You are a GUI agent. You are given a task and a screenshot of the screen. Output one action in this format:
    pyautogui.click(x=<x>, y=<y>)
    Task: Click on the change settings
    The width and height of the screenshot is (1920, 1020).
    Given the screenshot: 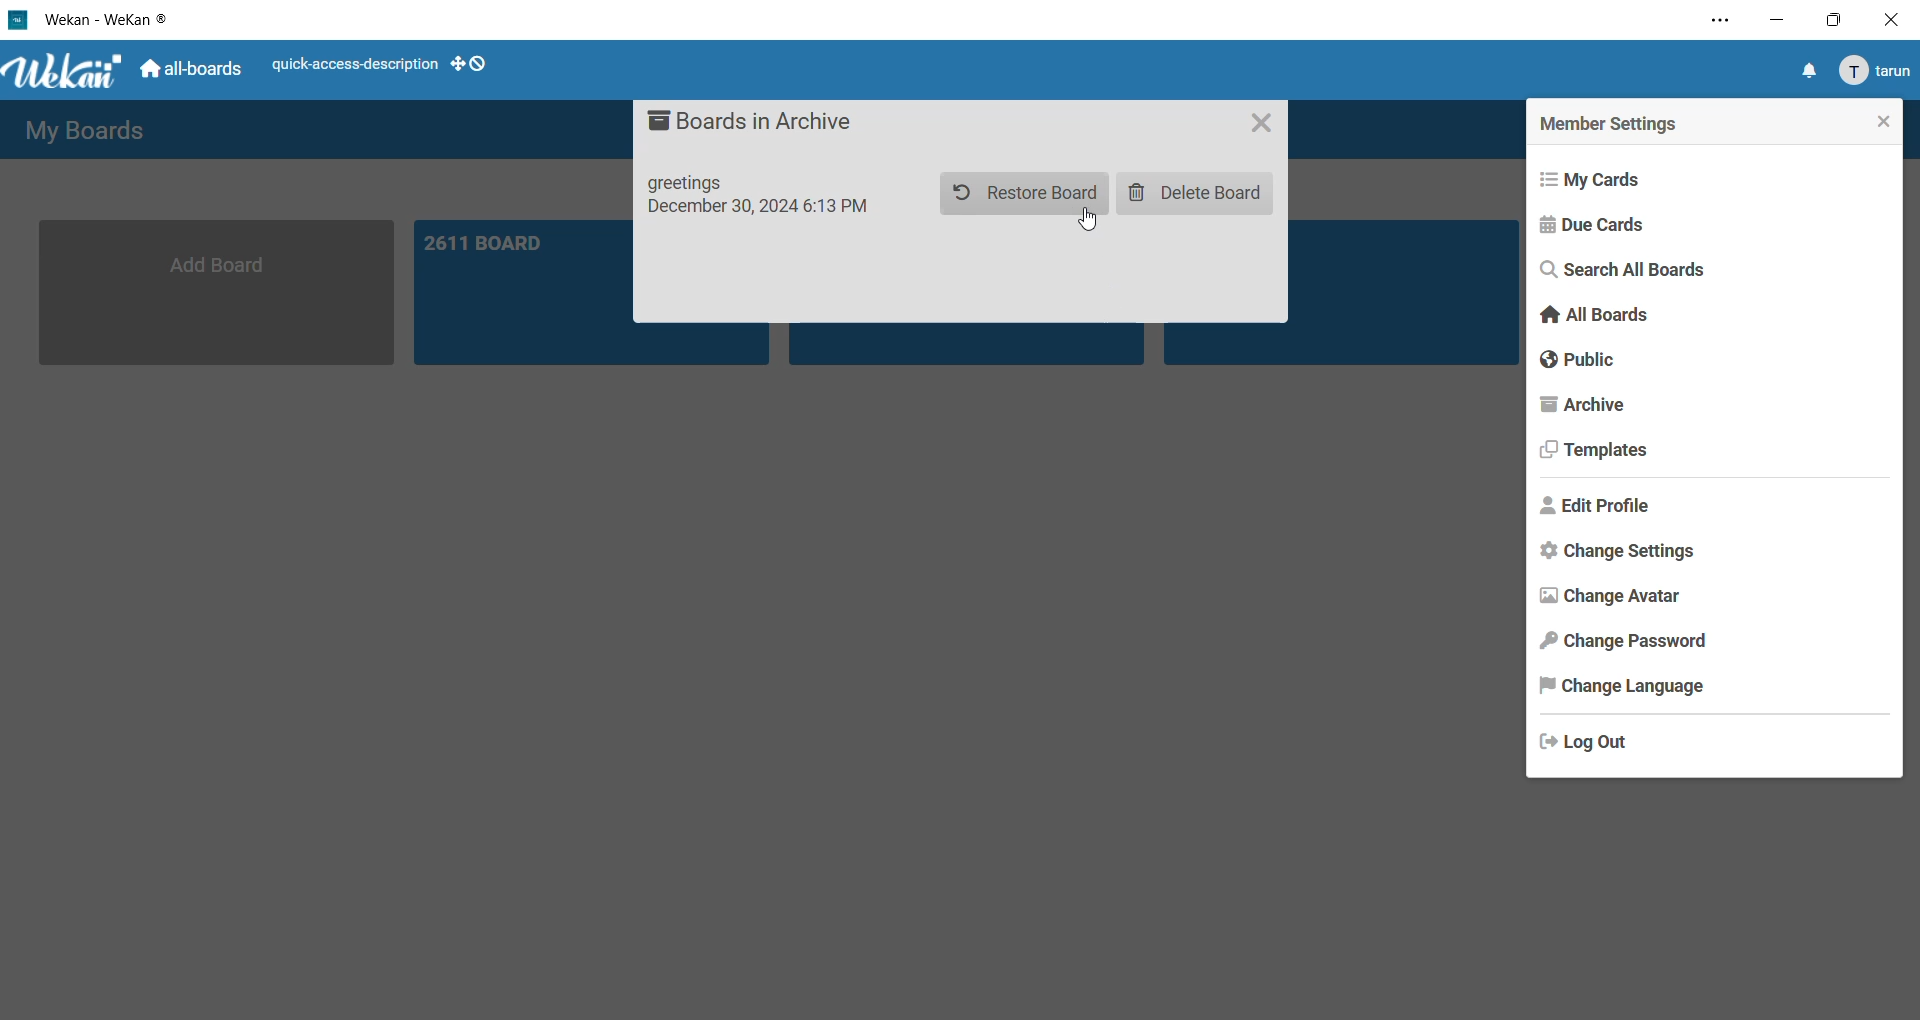 What is the action you would take?
    pyautogui.click(x=1618, y=555)
    